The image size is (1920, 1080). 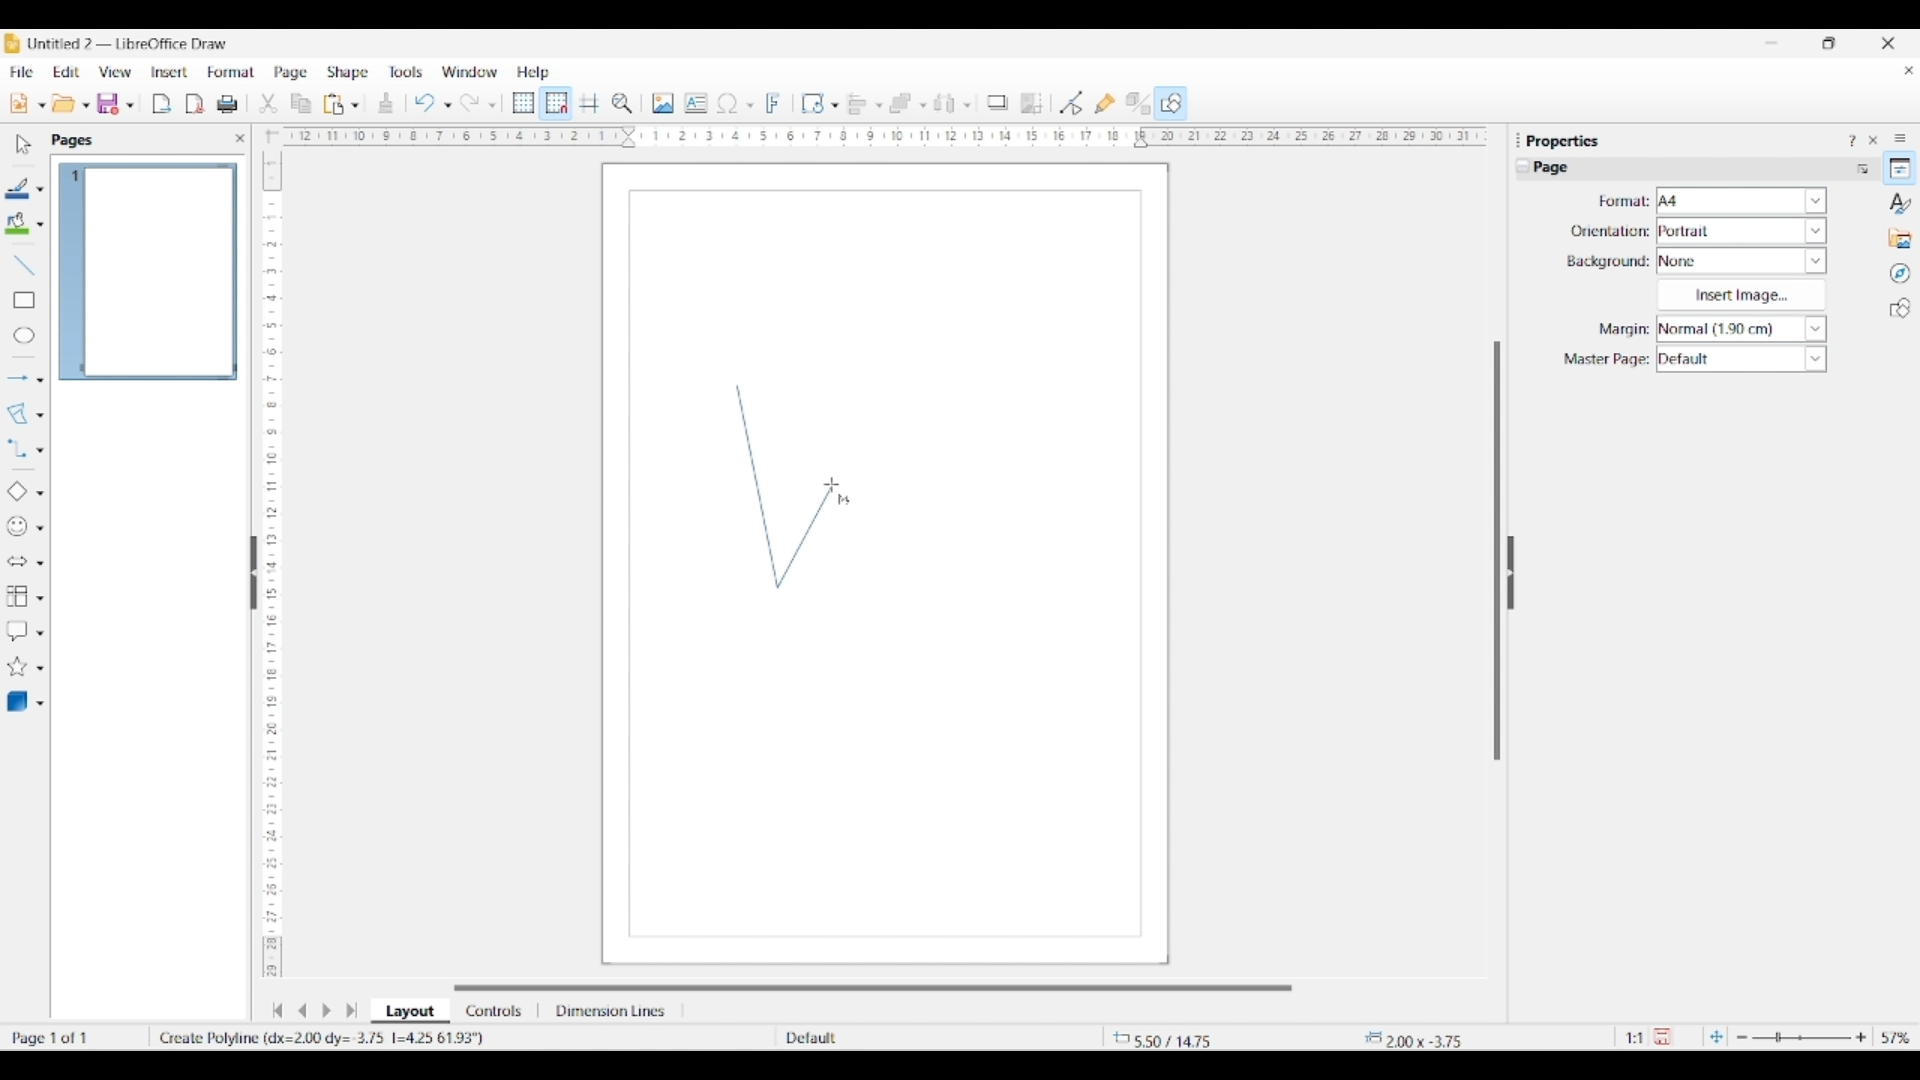 What do you see at coordinates (109, 103) in the screenshot?
I see `Selected save option` at bounding box center [109, 103].